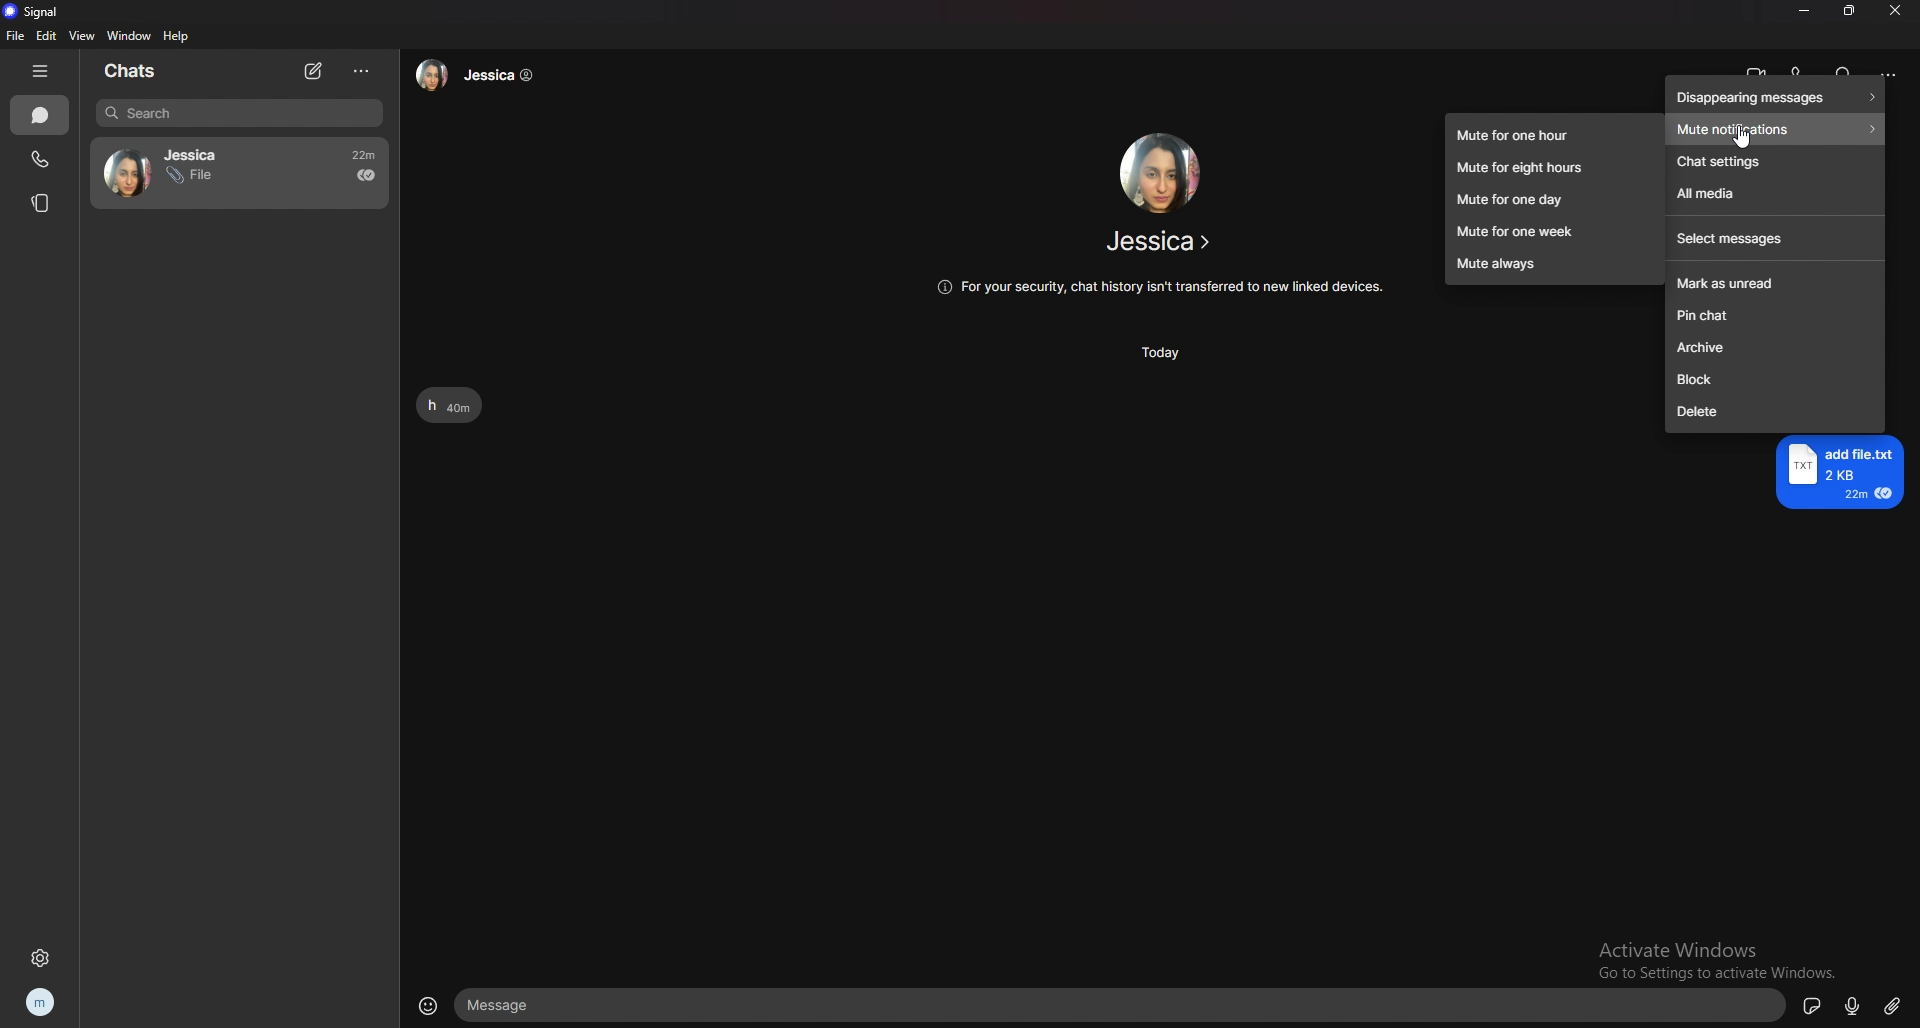 This screenshot has height=1028, width=1920. What do you see at coordinates (356, 153) in the screenshot?
I see `22m` at bounding box center [356, 153].